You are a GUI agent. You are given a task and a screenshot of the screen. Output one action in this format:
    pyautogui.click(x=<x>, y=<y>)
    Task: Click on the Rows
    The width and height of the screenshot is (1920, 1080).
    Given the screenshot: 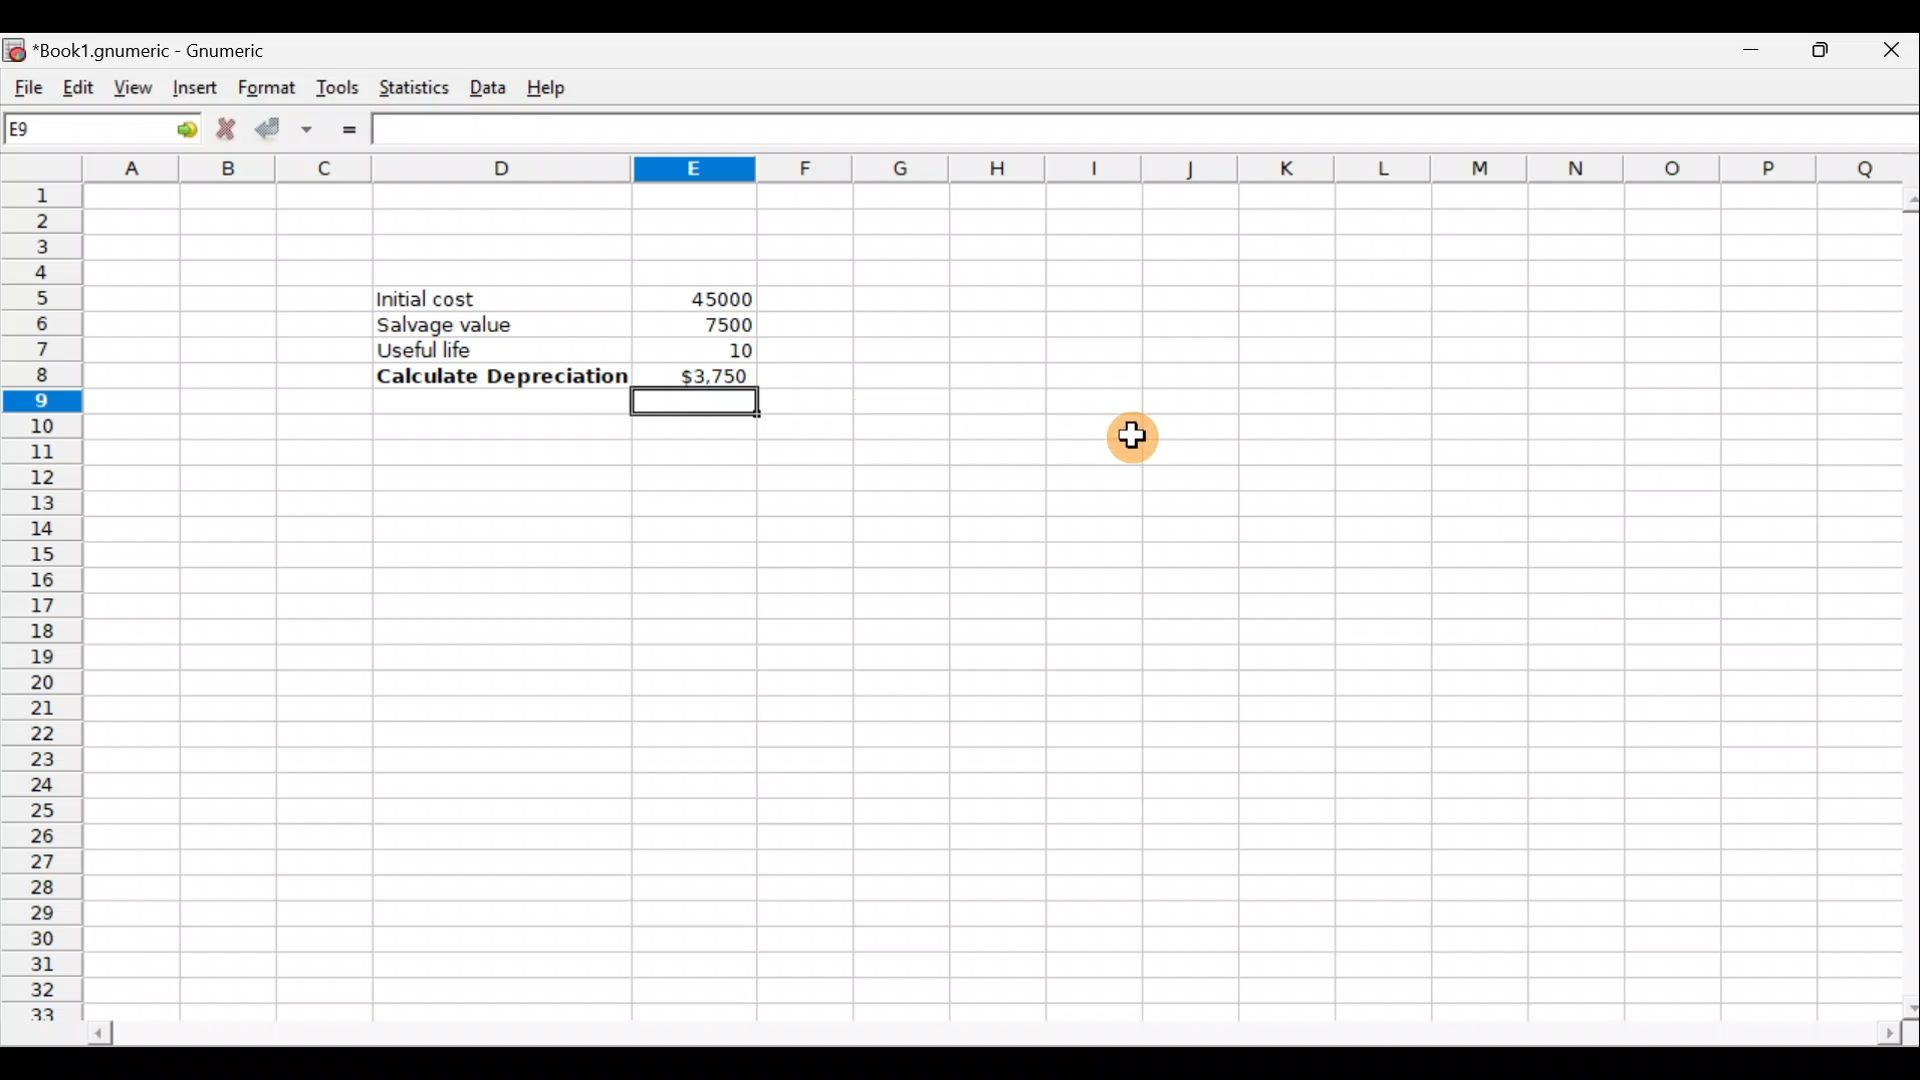 What is the action you would take?
    pyautogui.click(x=47, y=604)
    